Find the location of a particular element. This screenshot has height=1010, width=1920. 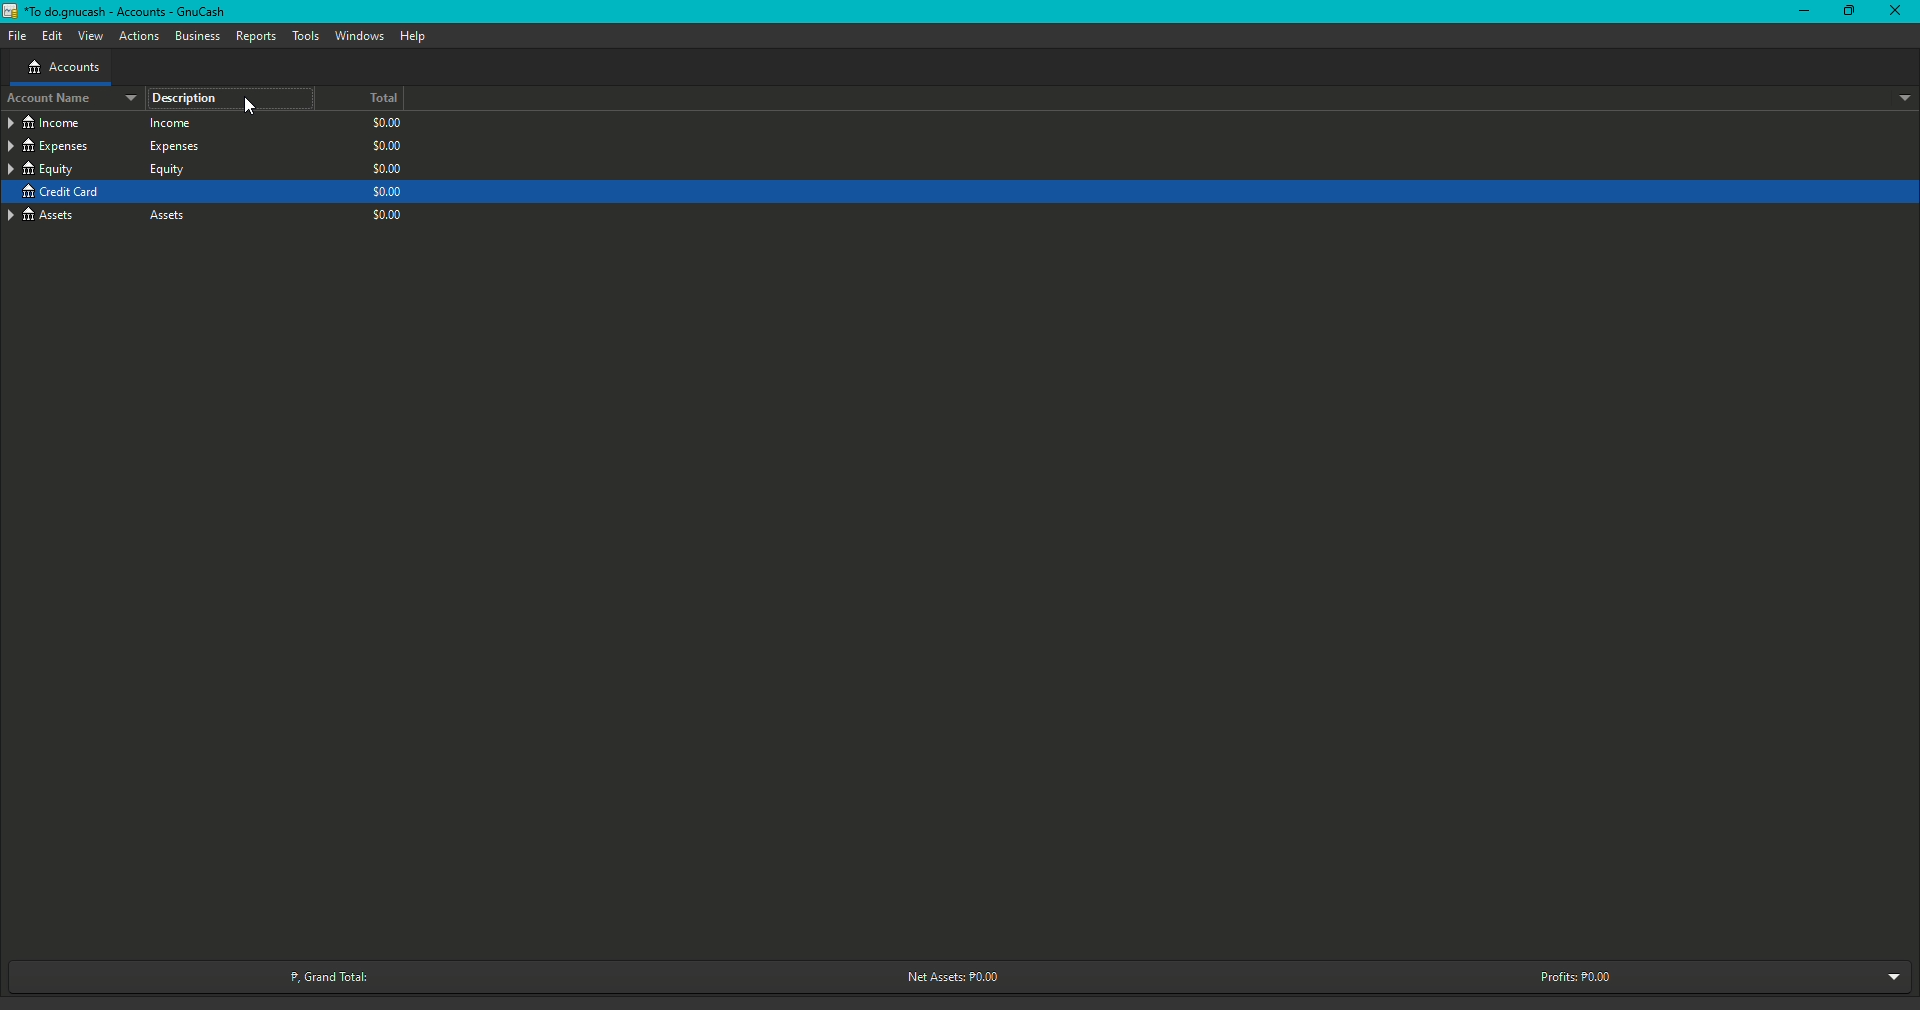

Description is located at coordinates (187, 98).